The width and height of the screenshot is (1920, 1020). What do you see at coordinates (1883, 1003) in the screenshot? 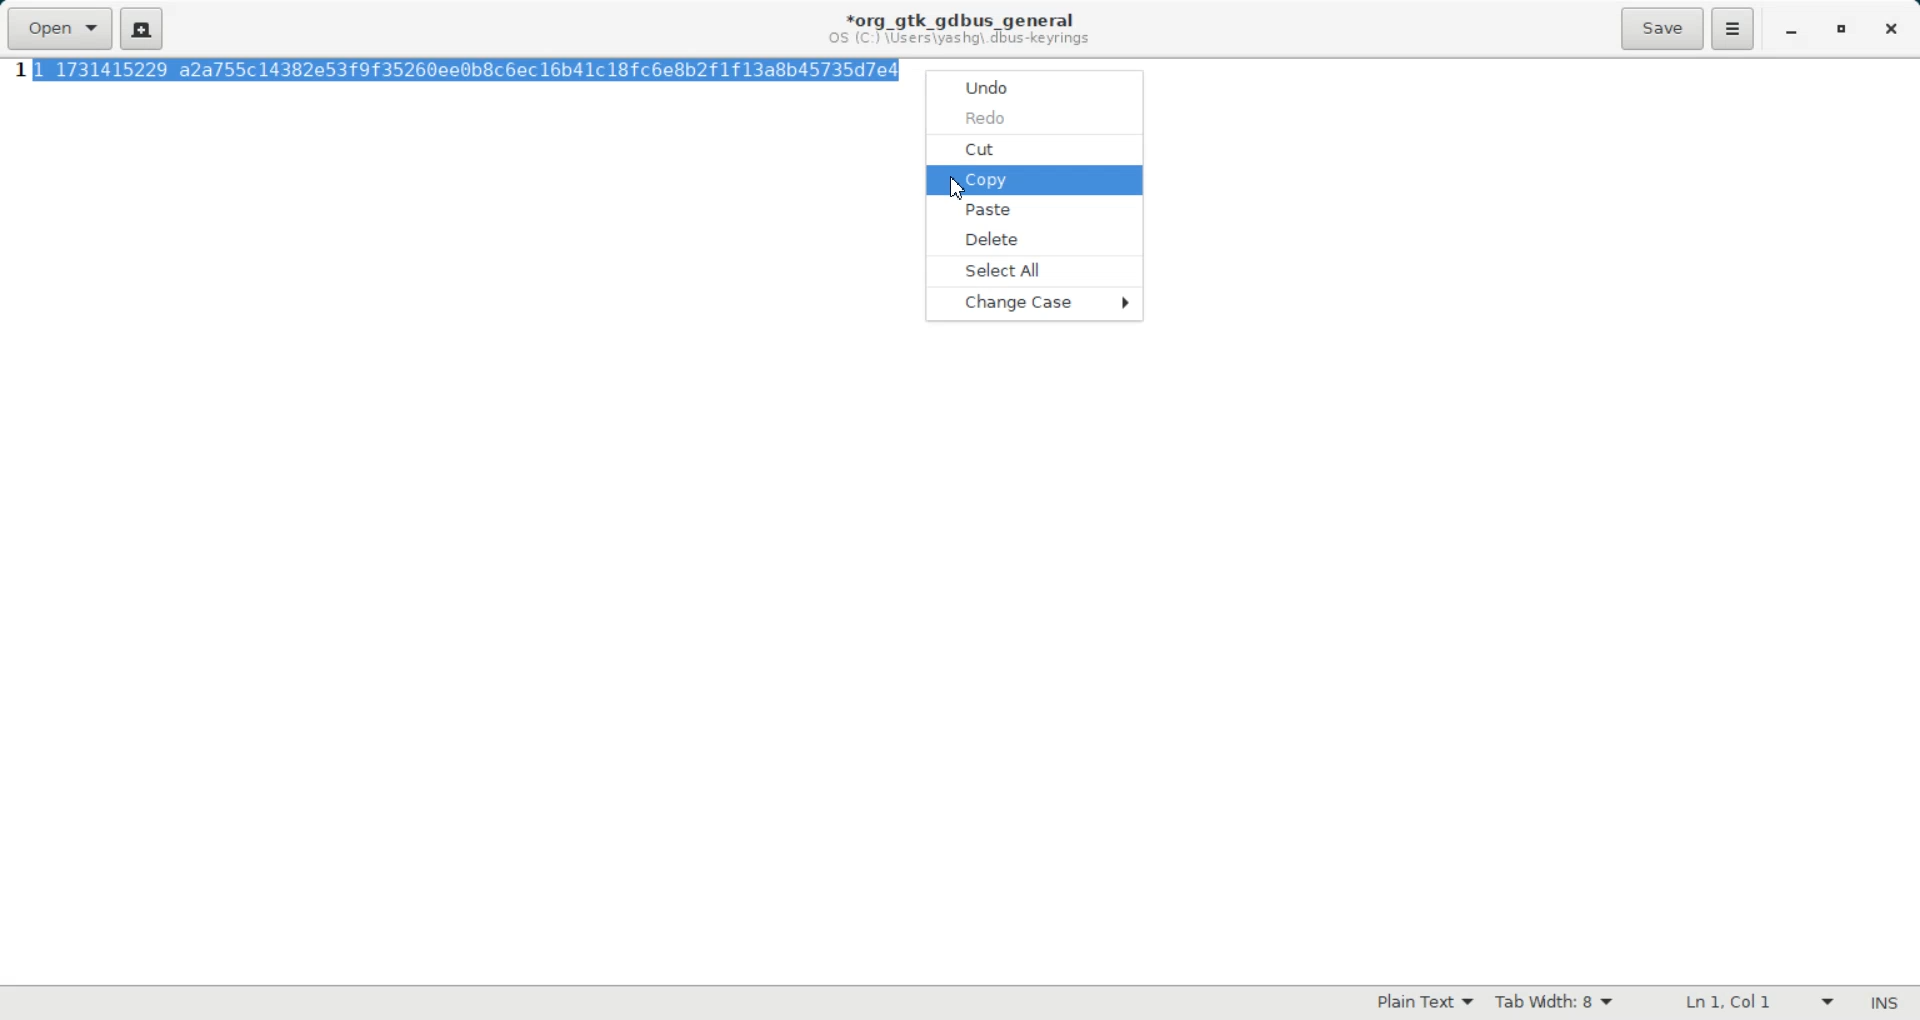
I see `Text` at bounding box center [1883, 1003].